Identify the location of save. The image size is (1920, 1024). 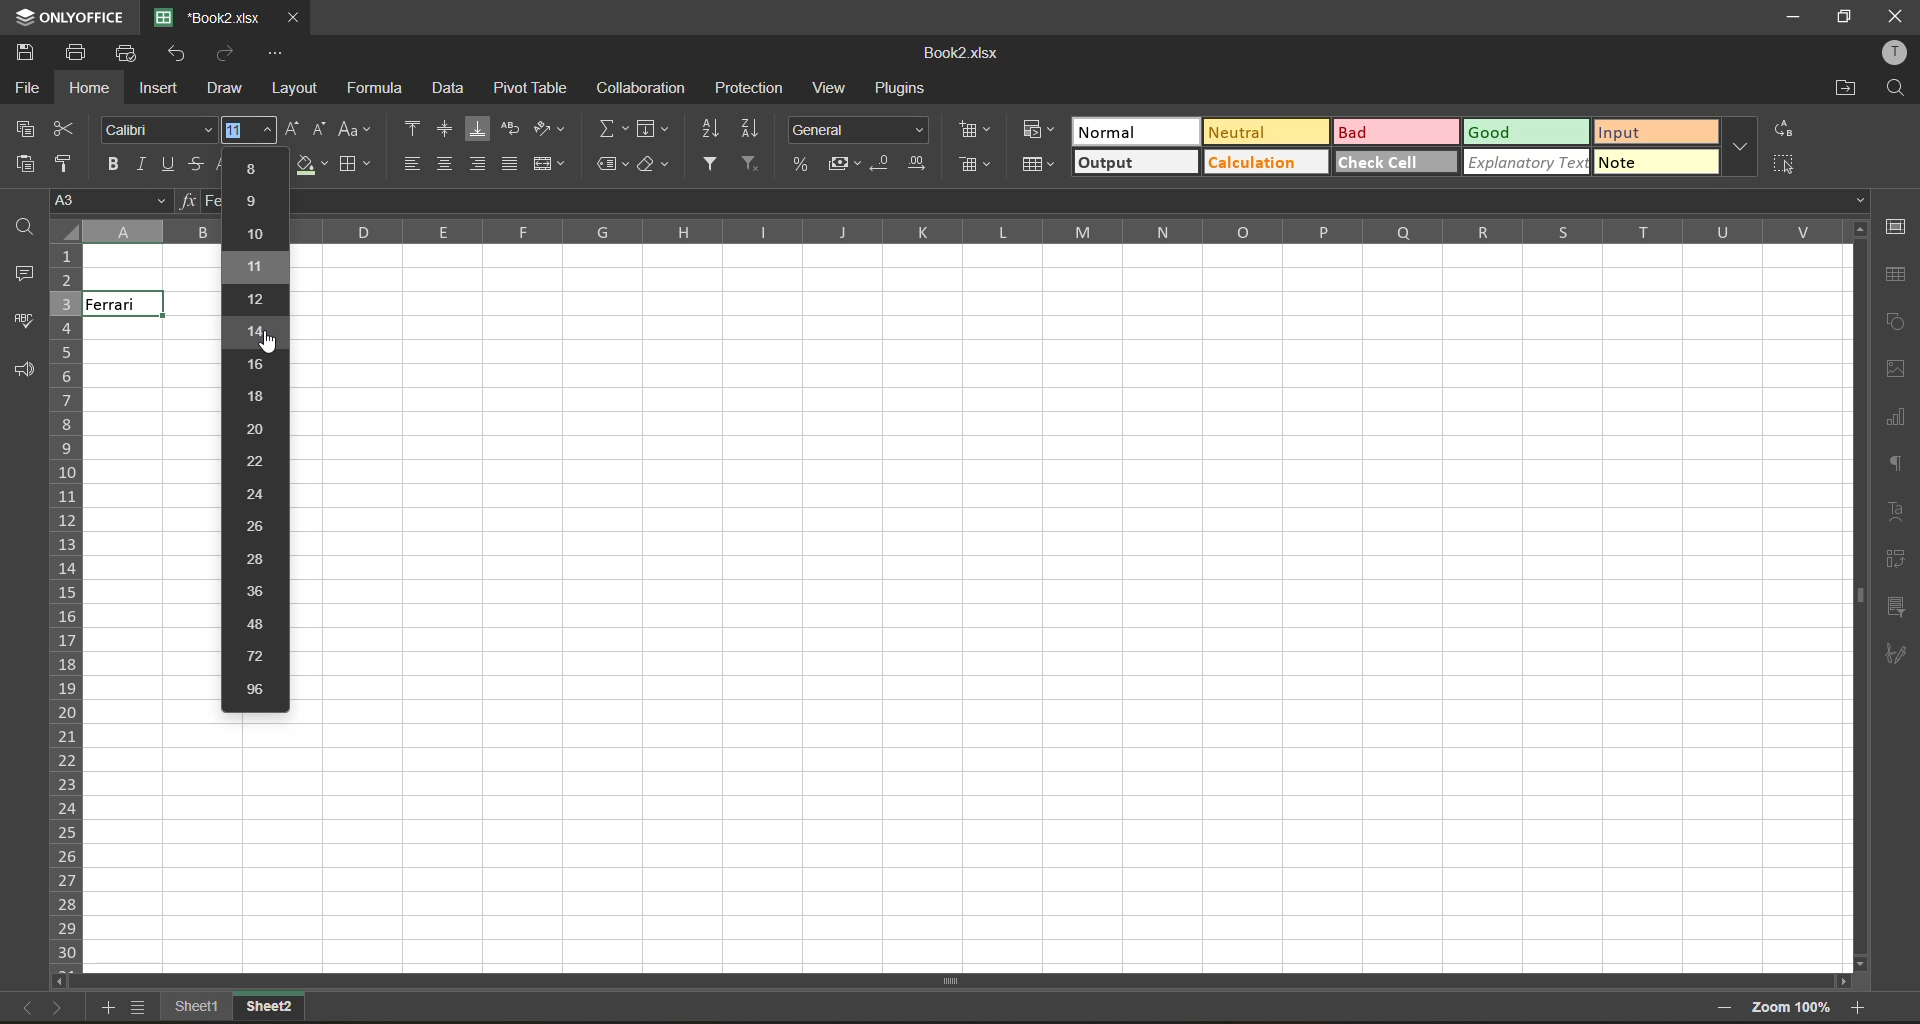
(29, 51).